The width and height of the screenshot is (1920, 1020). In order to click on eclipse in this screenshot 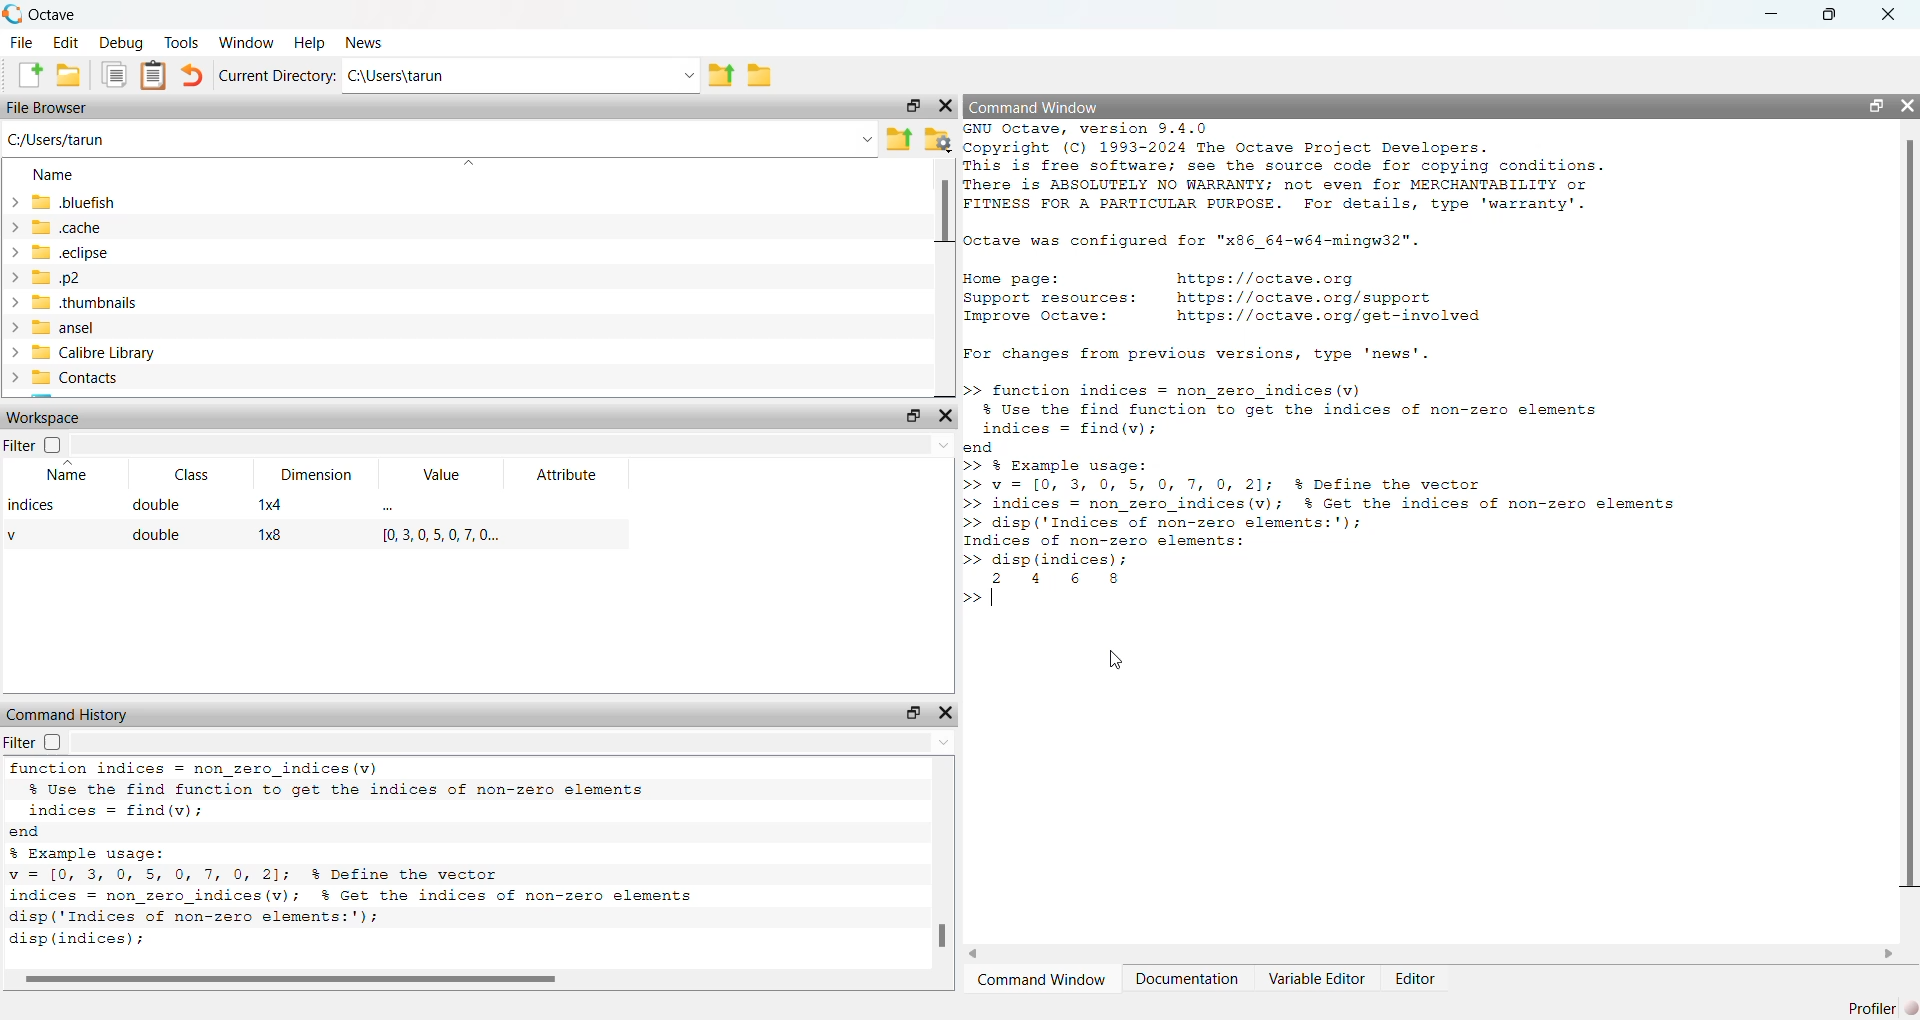, I will do `click(64, 253)`.